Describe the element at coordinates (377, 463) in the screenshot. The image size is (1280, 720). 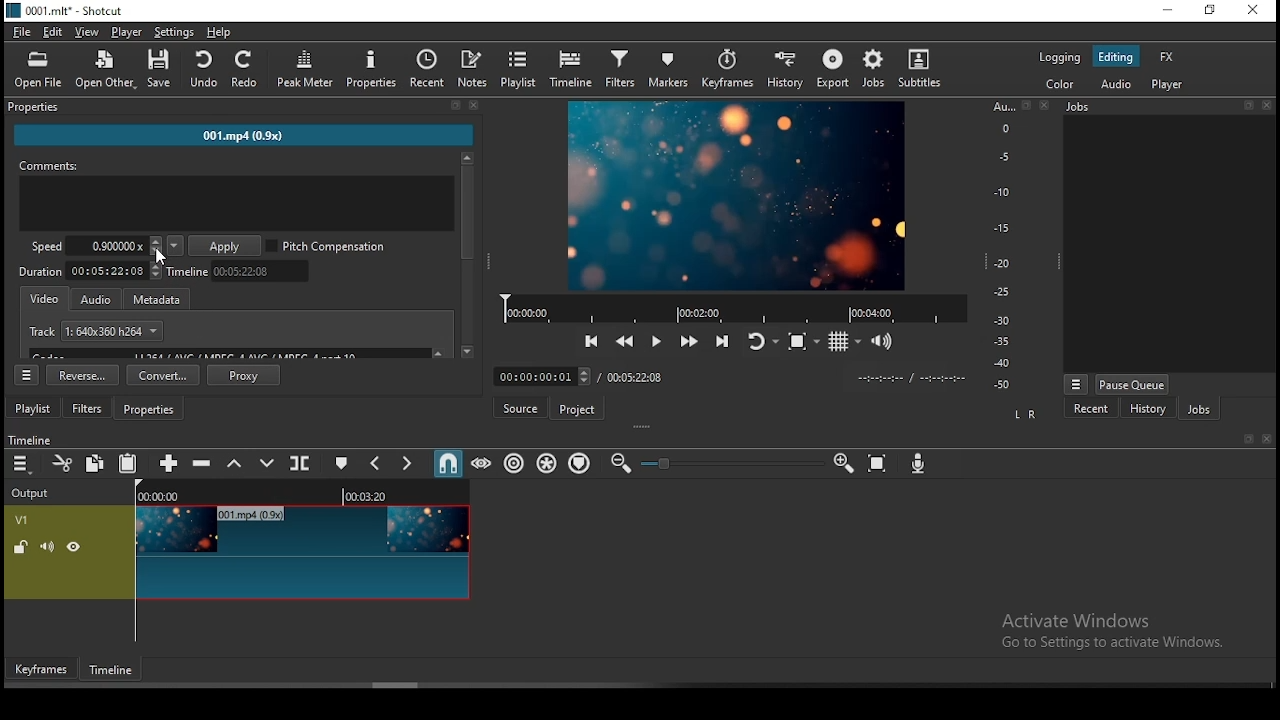
I see `previous marker` at that location.